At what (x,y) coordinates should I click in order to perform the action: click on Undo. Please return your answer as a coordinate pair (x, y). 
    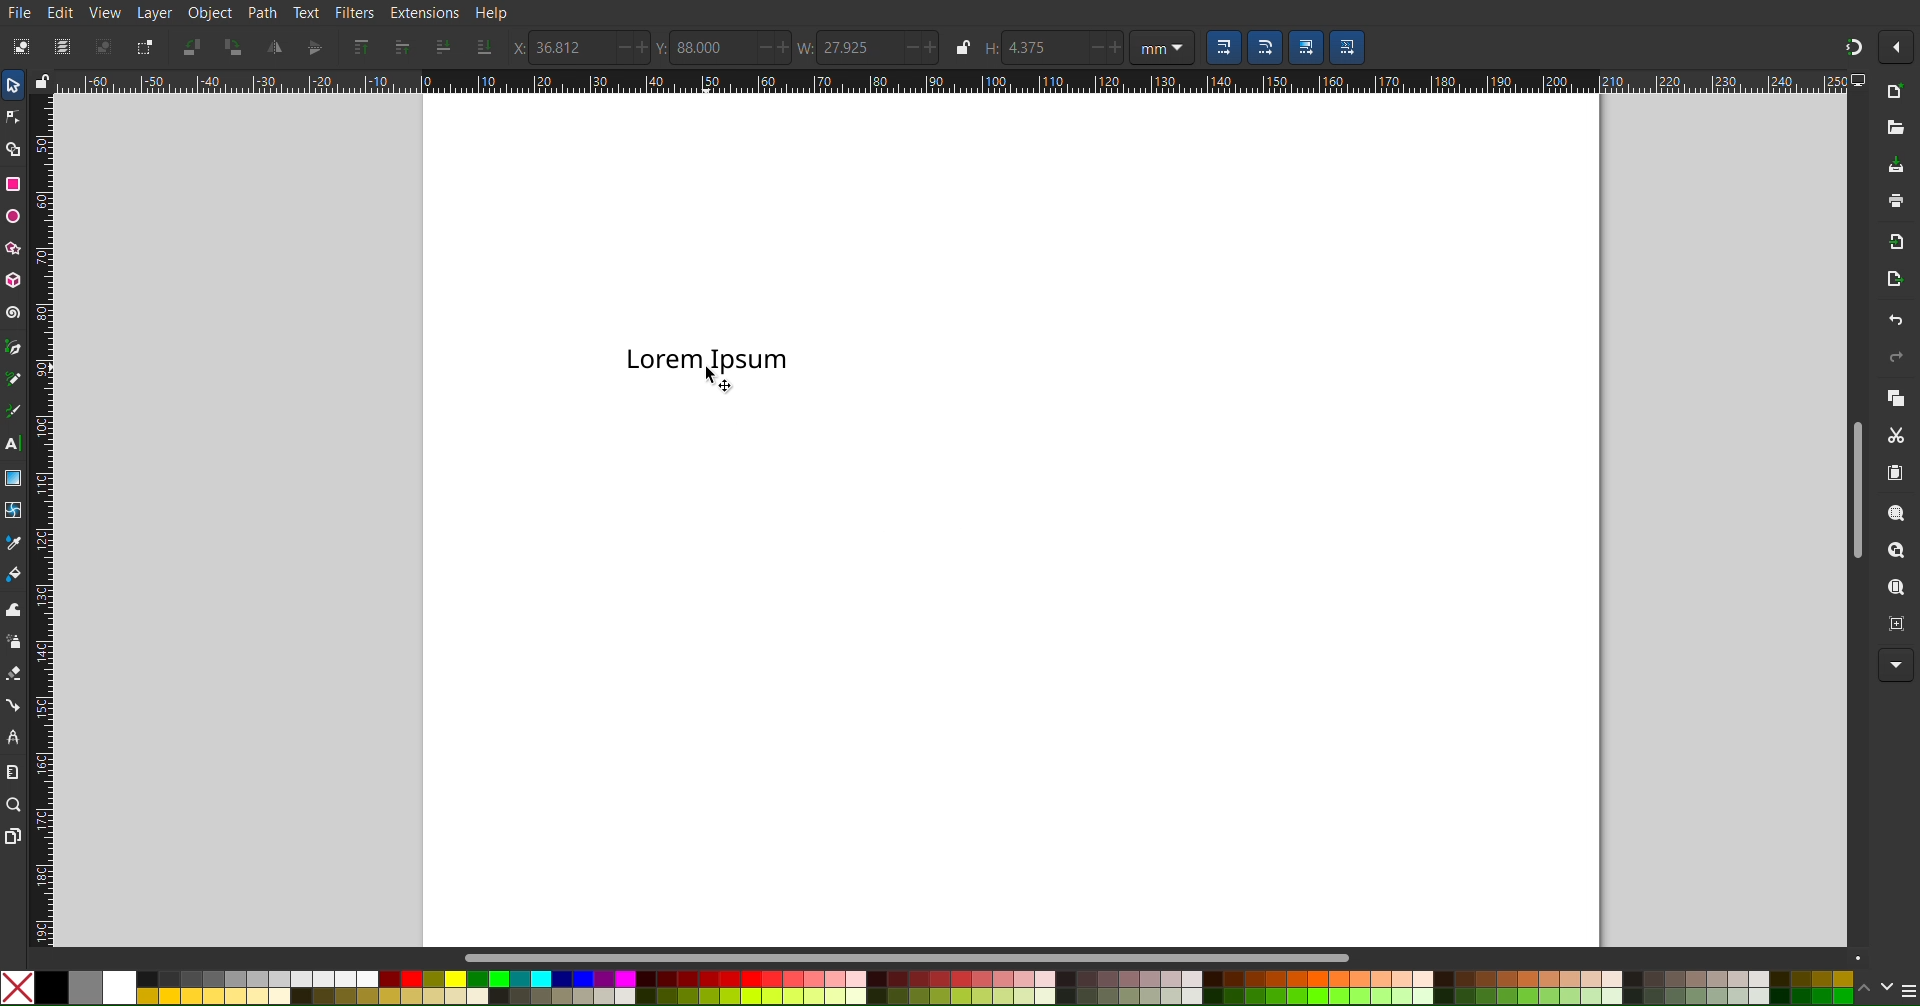
    Looking at the image, I should click on (1896, 321).